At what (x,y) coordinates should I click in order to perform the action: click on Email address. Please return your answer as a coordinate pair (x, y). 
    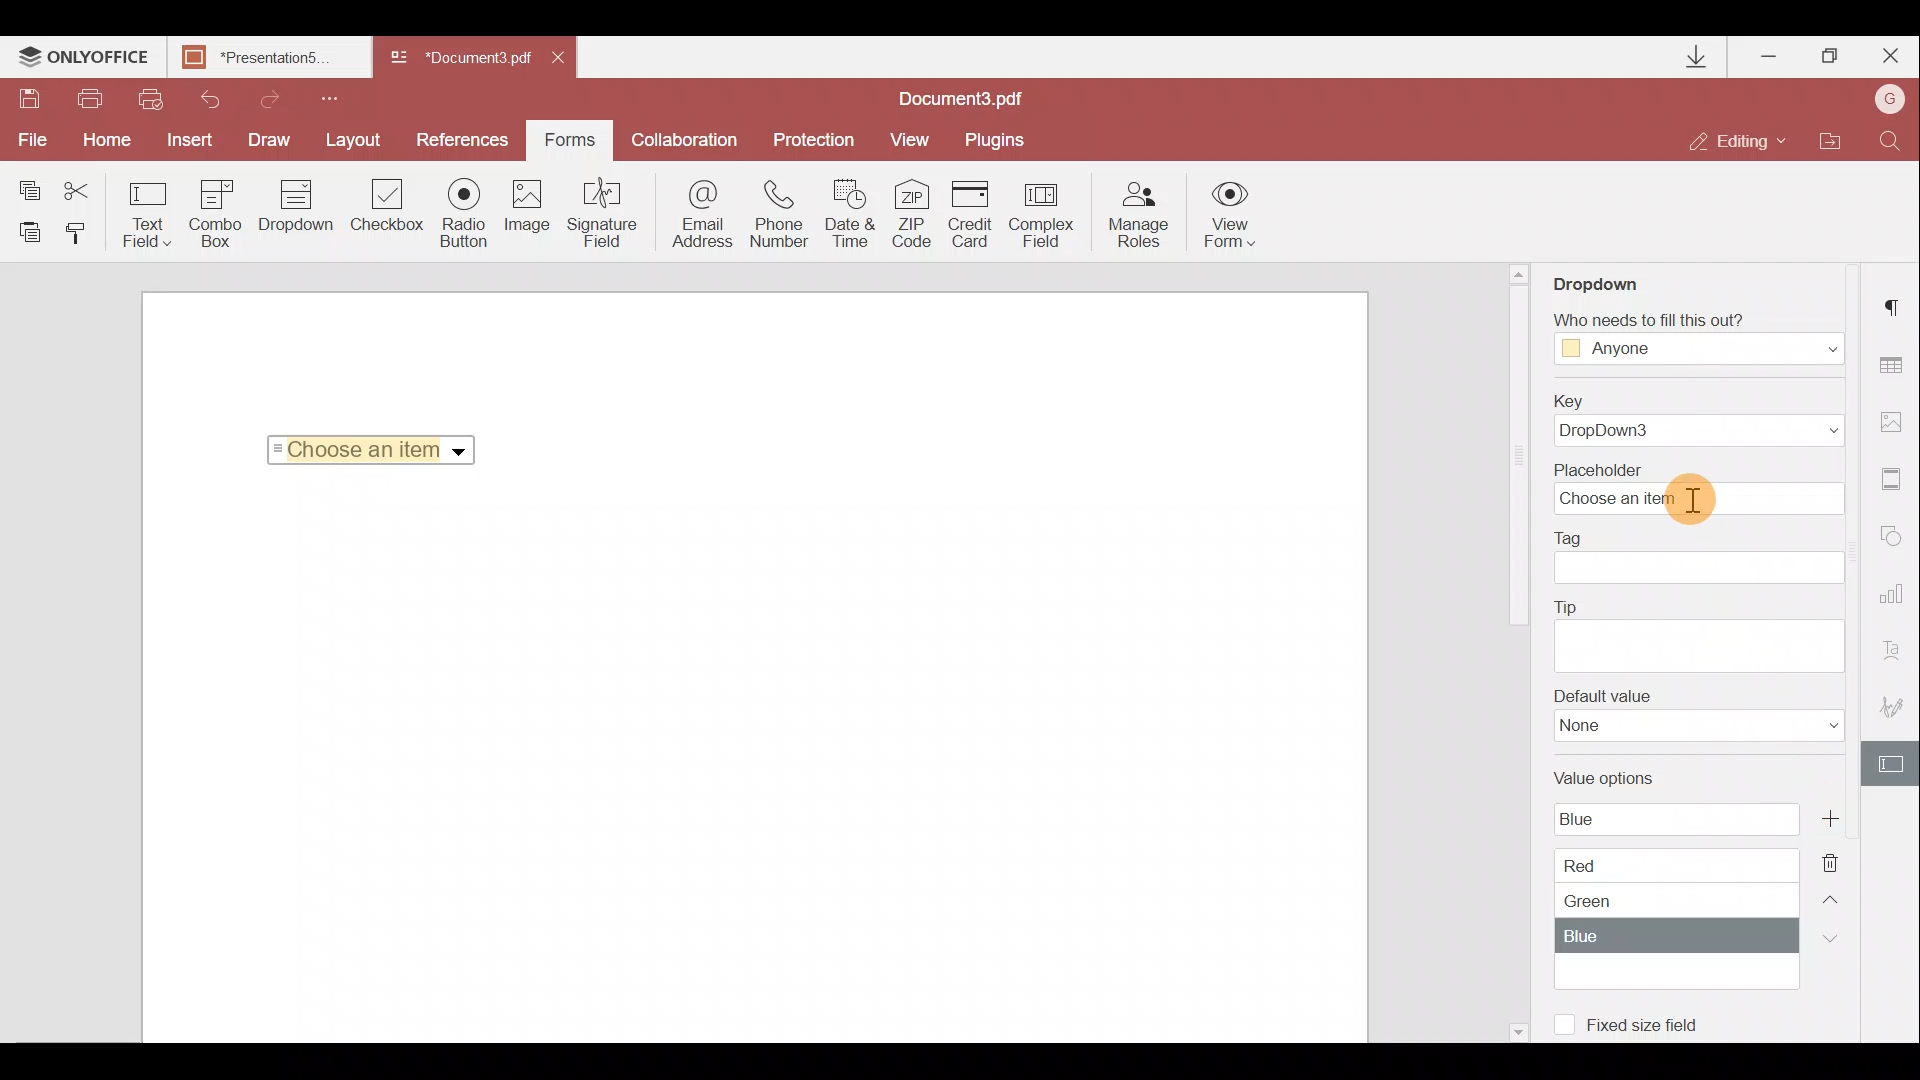
    Looking at the image, I should click on (695, 219).